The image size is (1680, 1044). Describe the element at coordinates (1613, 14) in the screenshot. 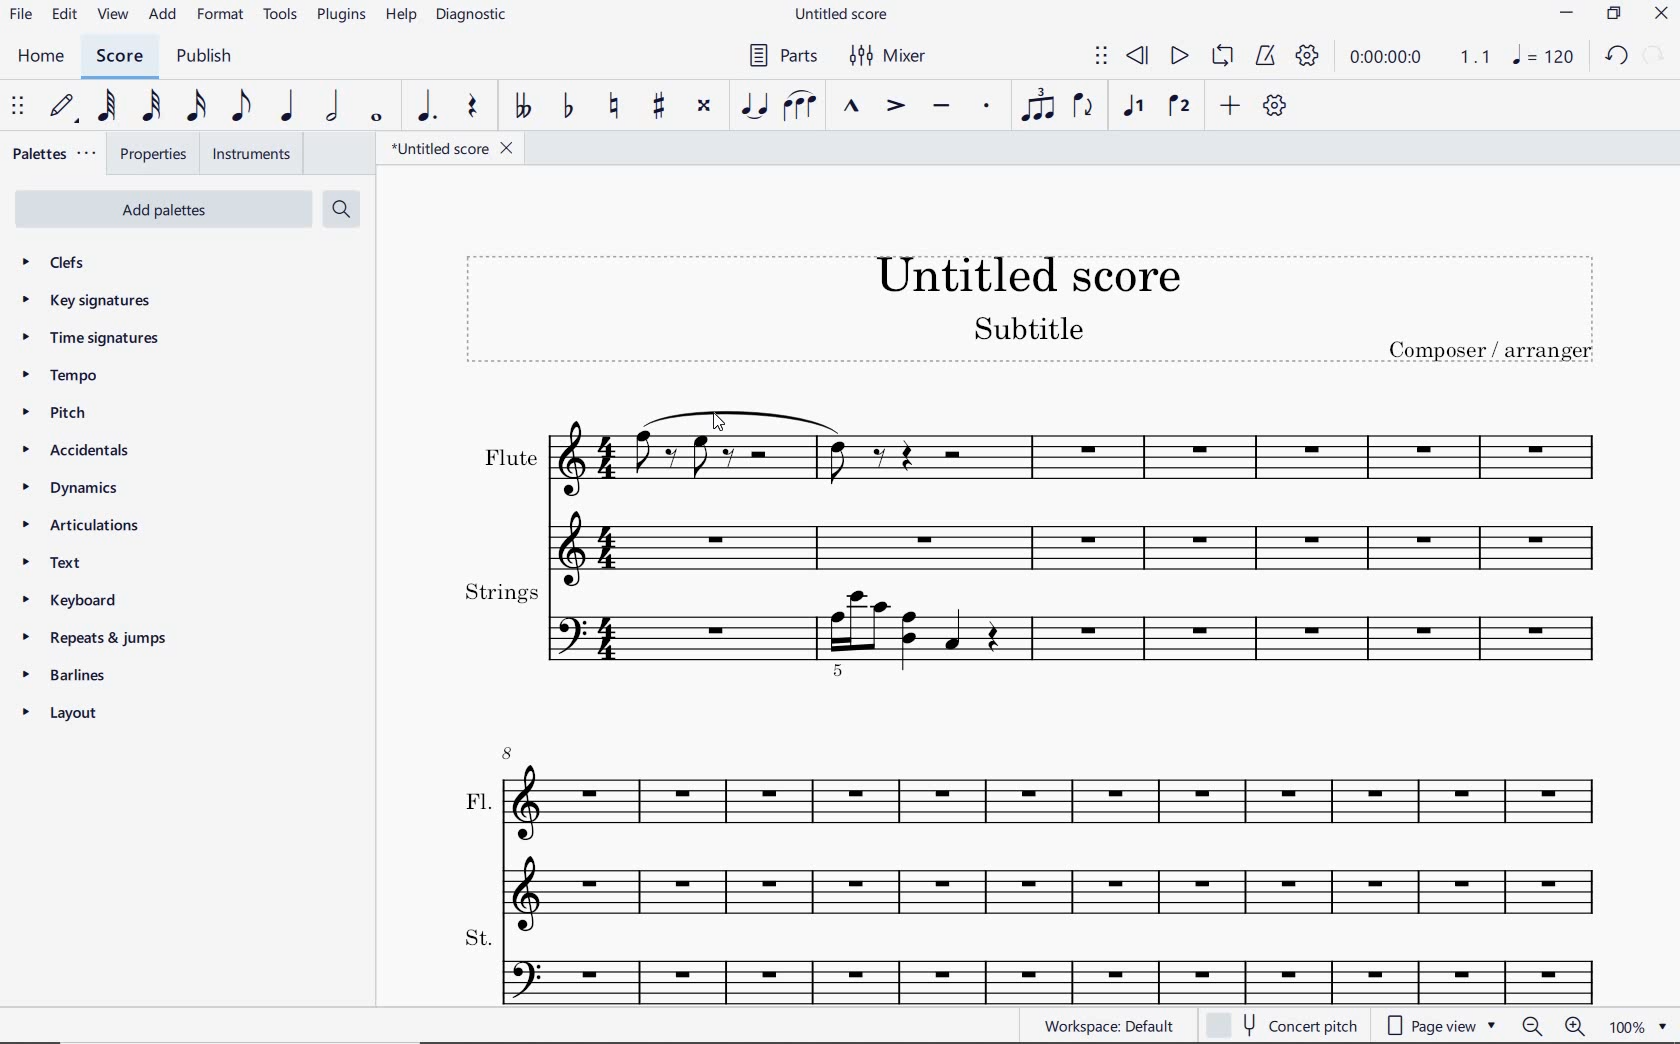

I see `restore down` at that location.